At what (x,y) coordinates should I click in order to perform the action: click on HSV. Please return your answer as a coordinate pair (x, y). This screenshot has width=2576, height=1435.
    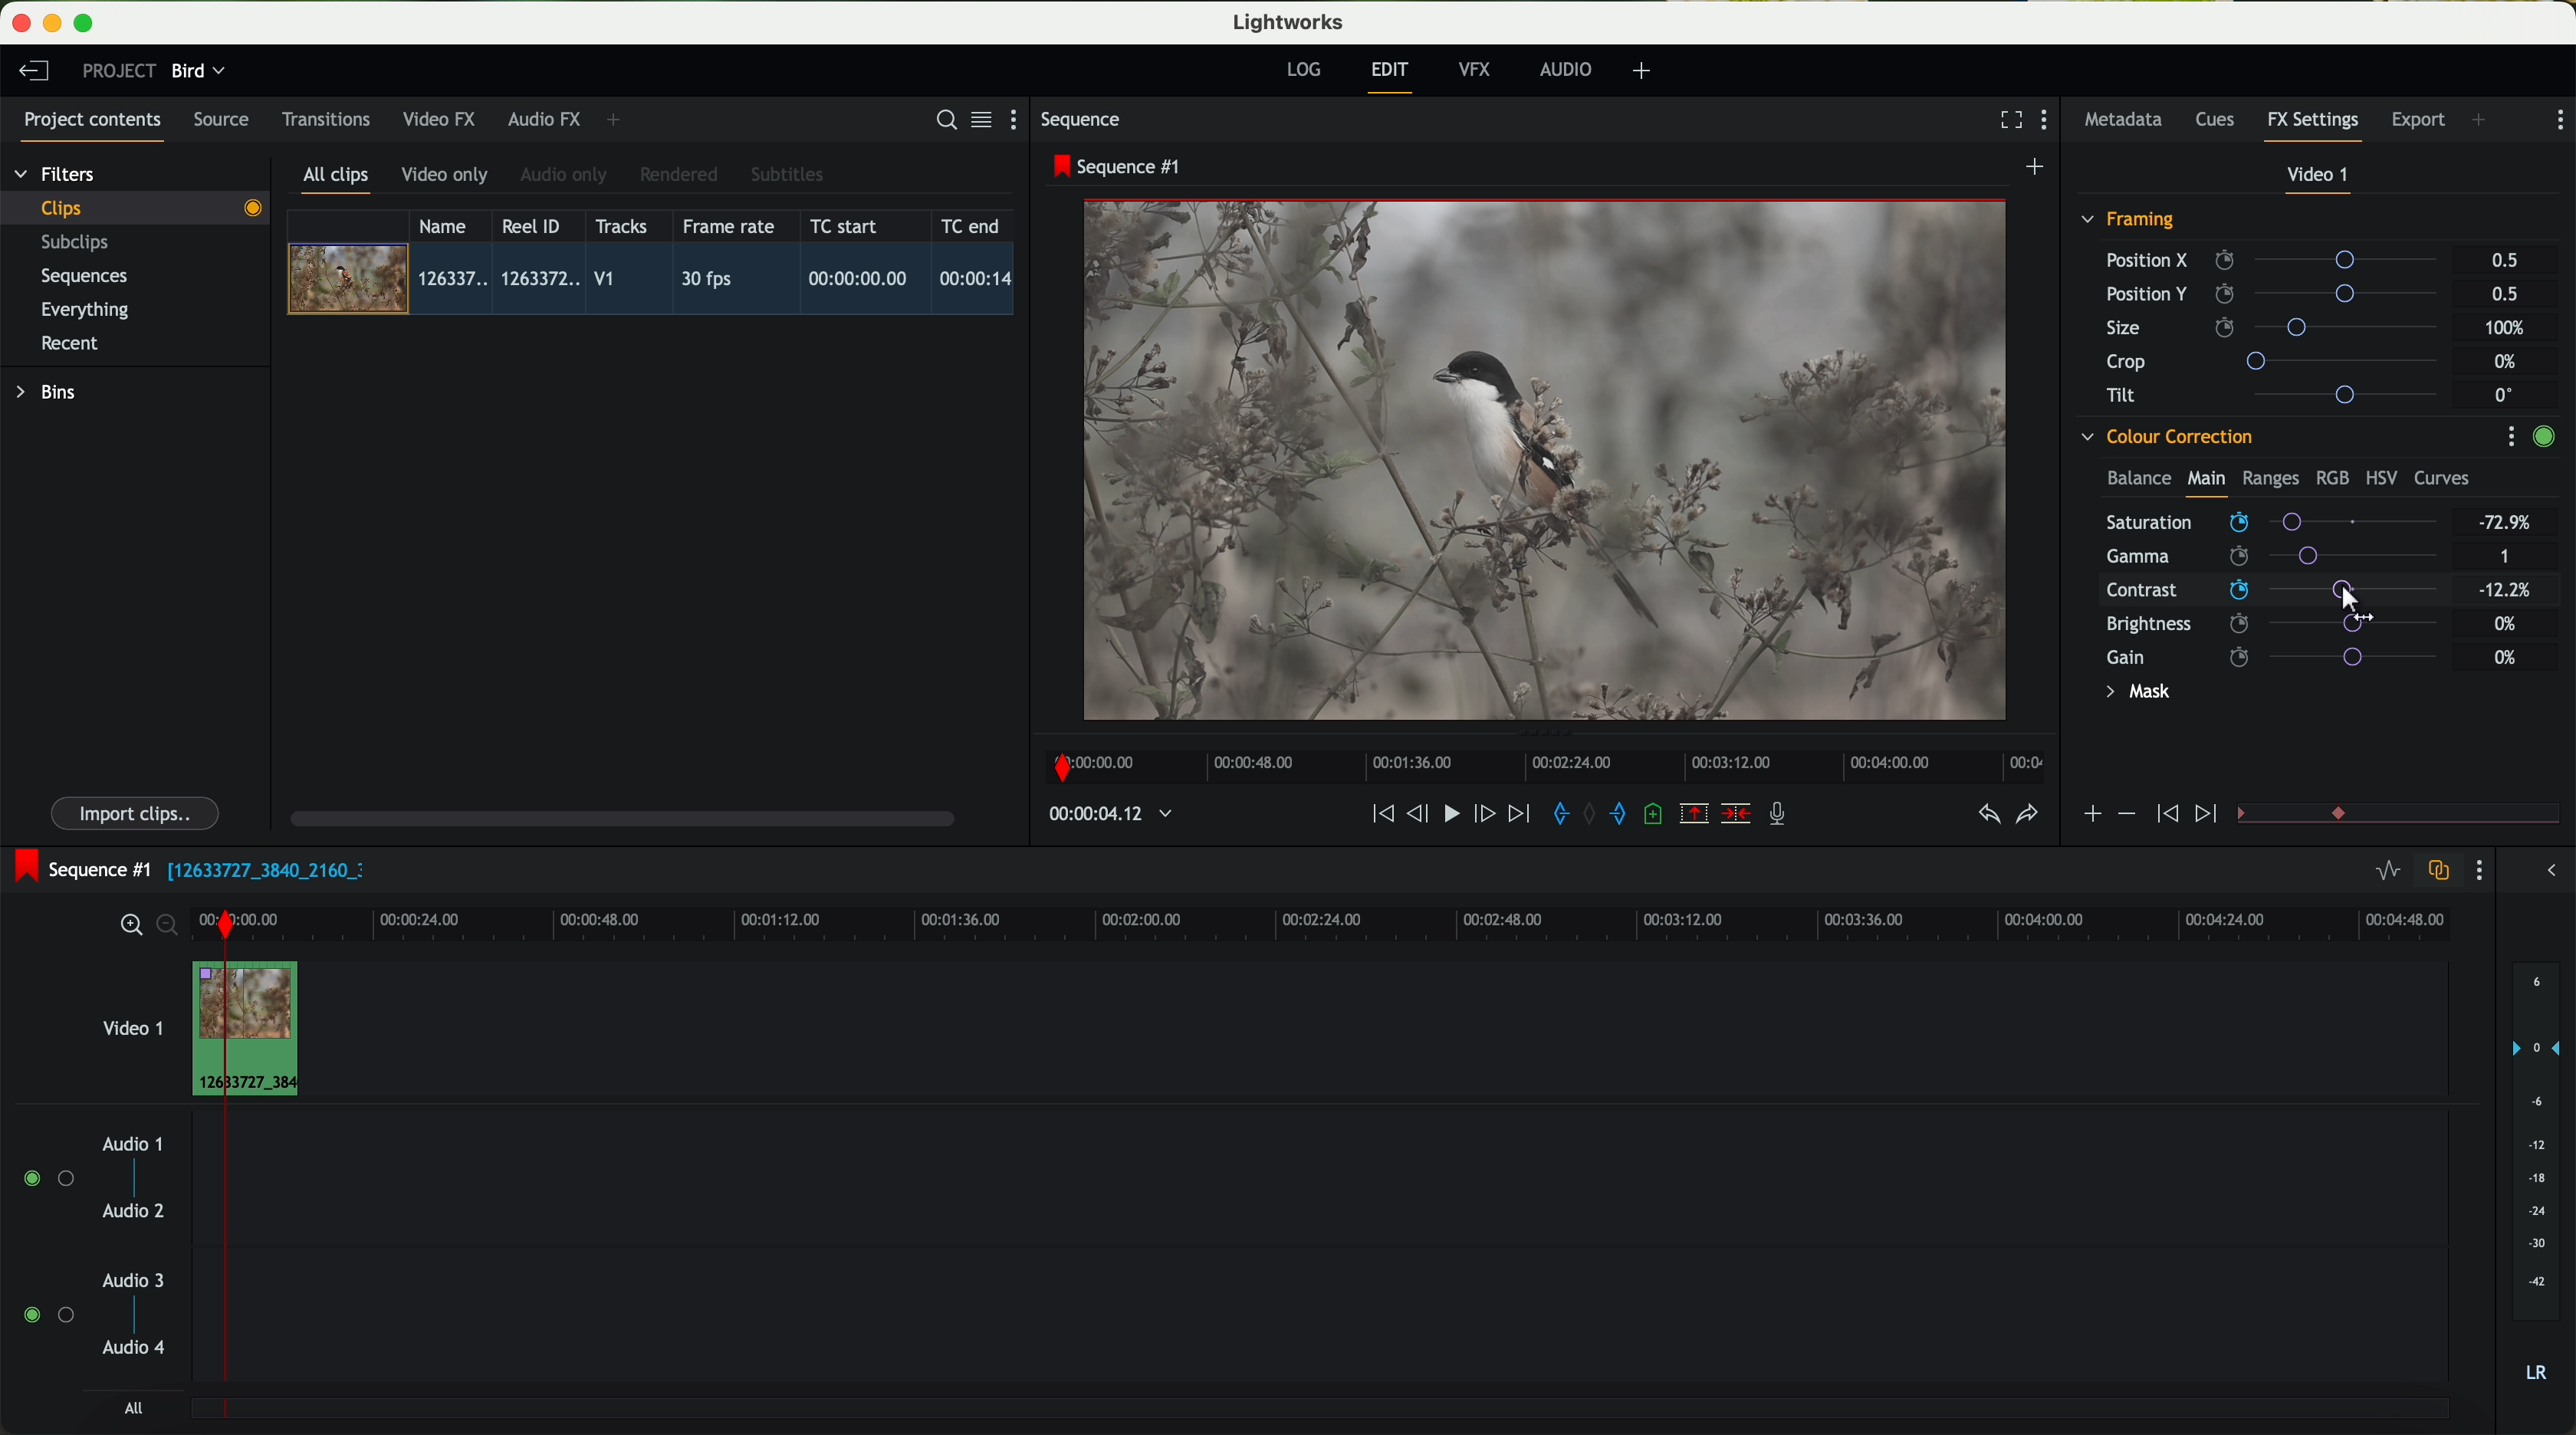
    Looking at the image, I should click on (2380, 477).